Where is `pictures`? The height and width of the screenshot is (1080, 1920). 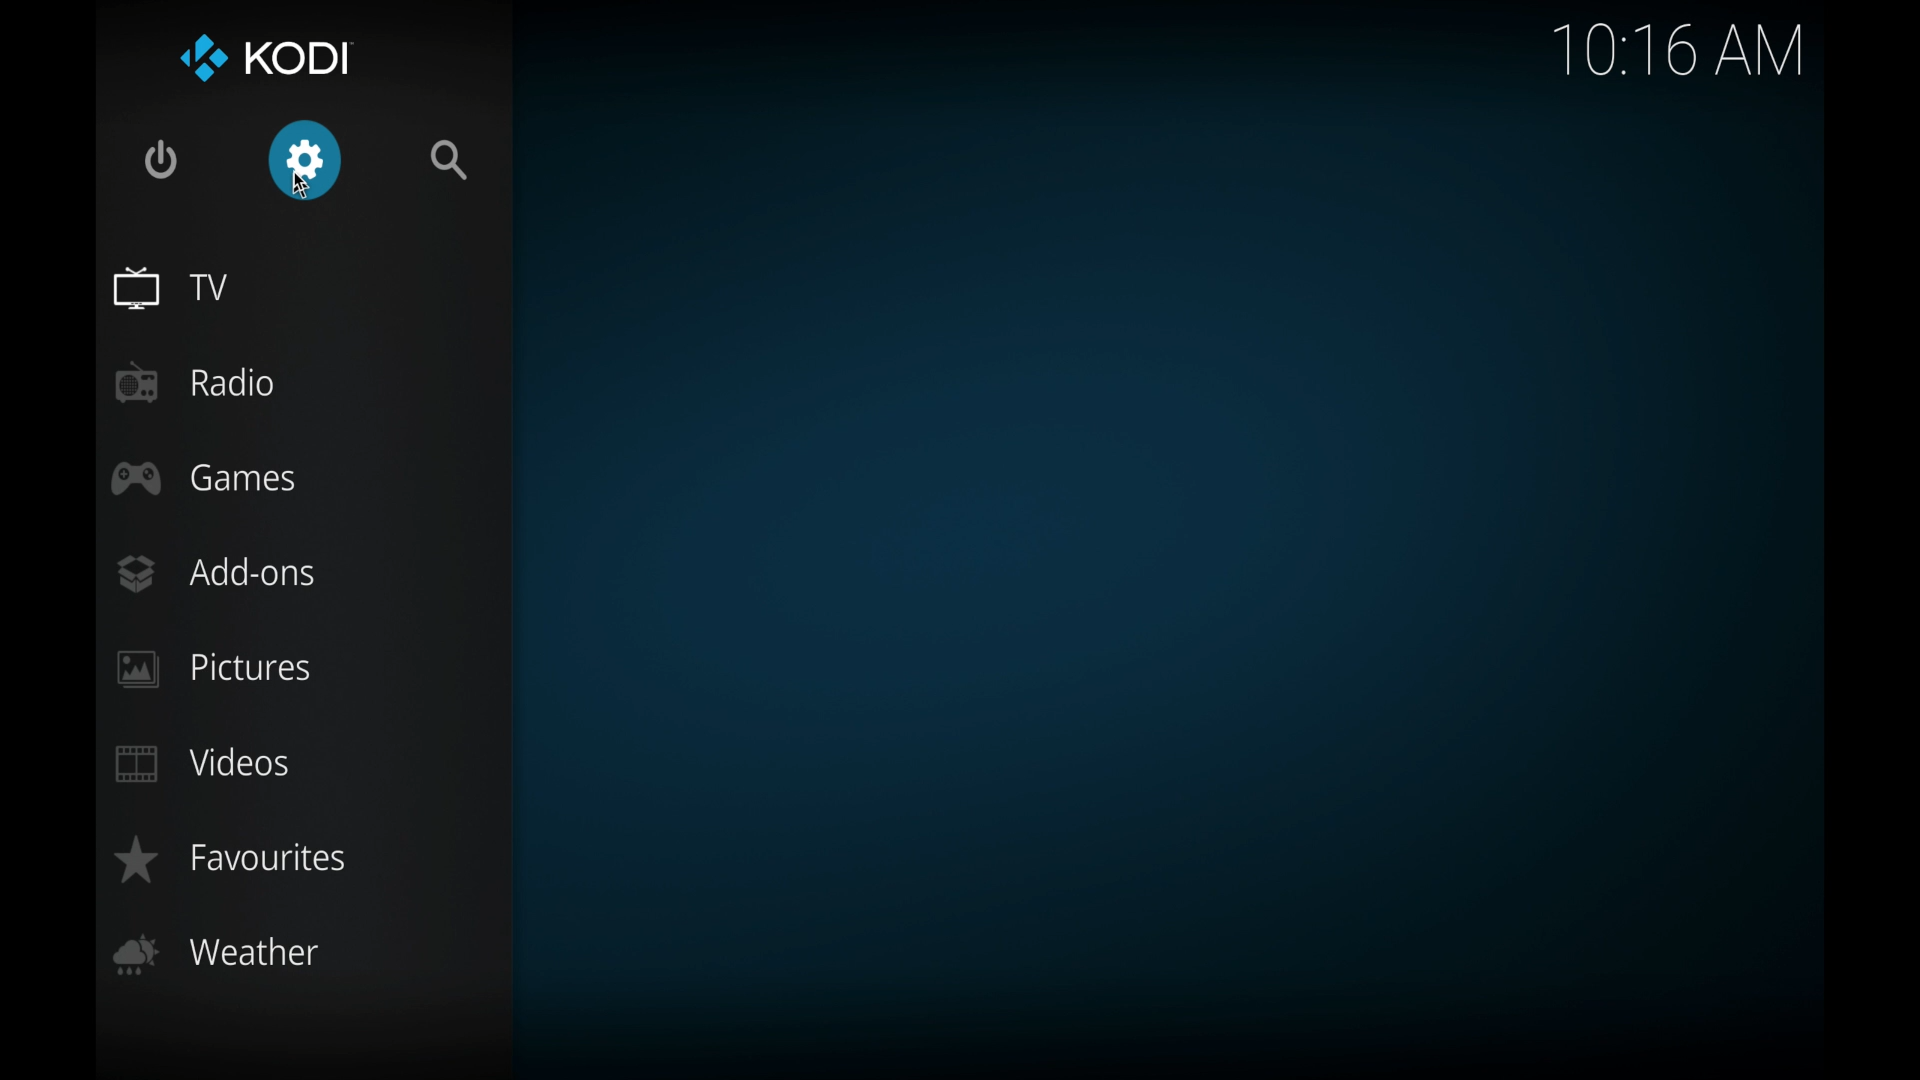 pictures is located at coordinates (214, 669).